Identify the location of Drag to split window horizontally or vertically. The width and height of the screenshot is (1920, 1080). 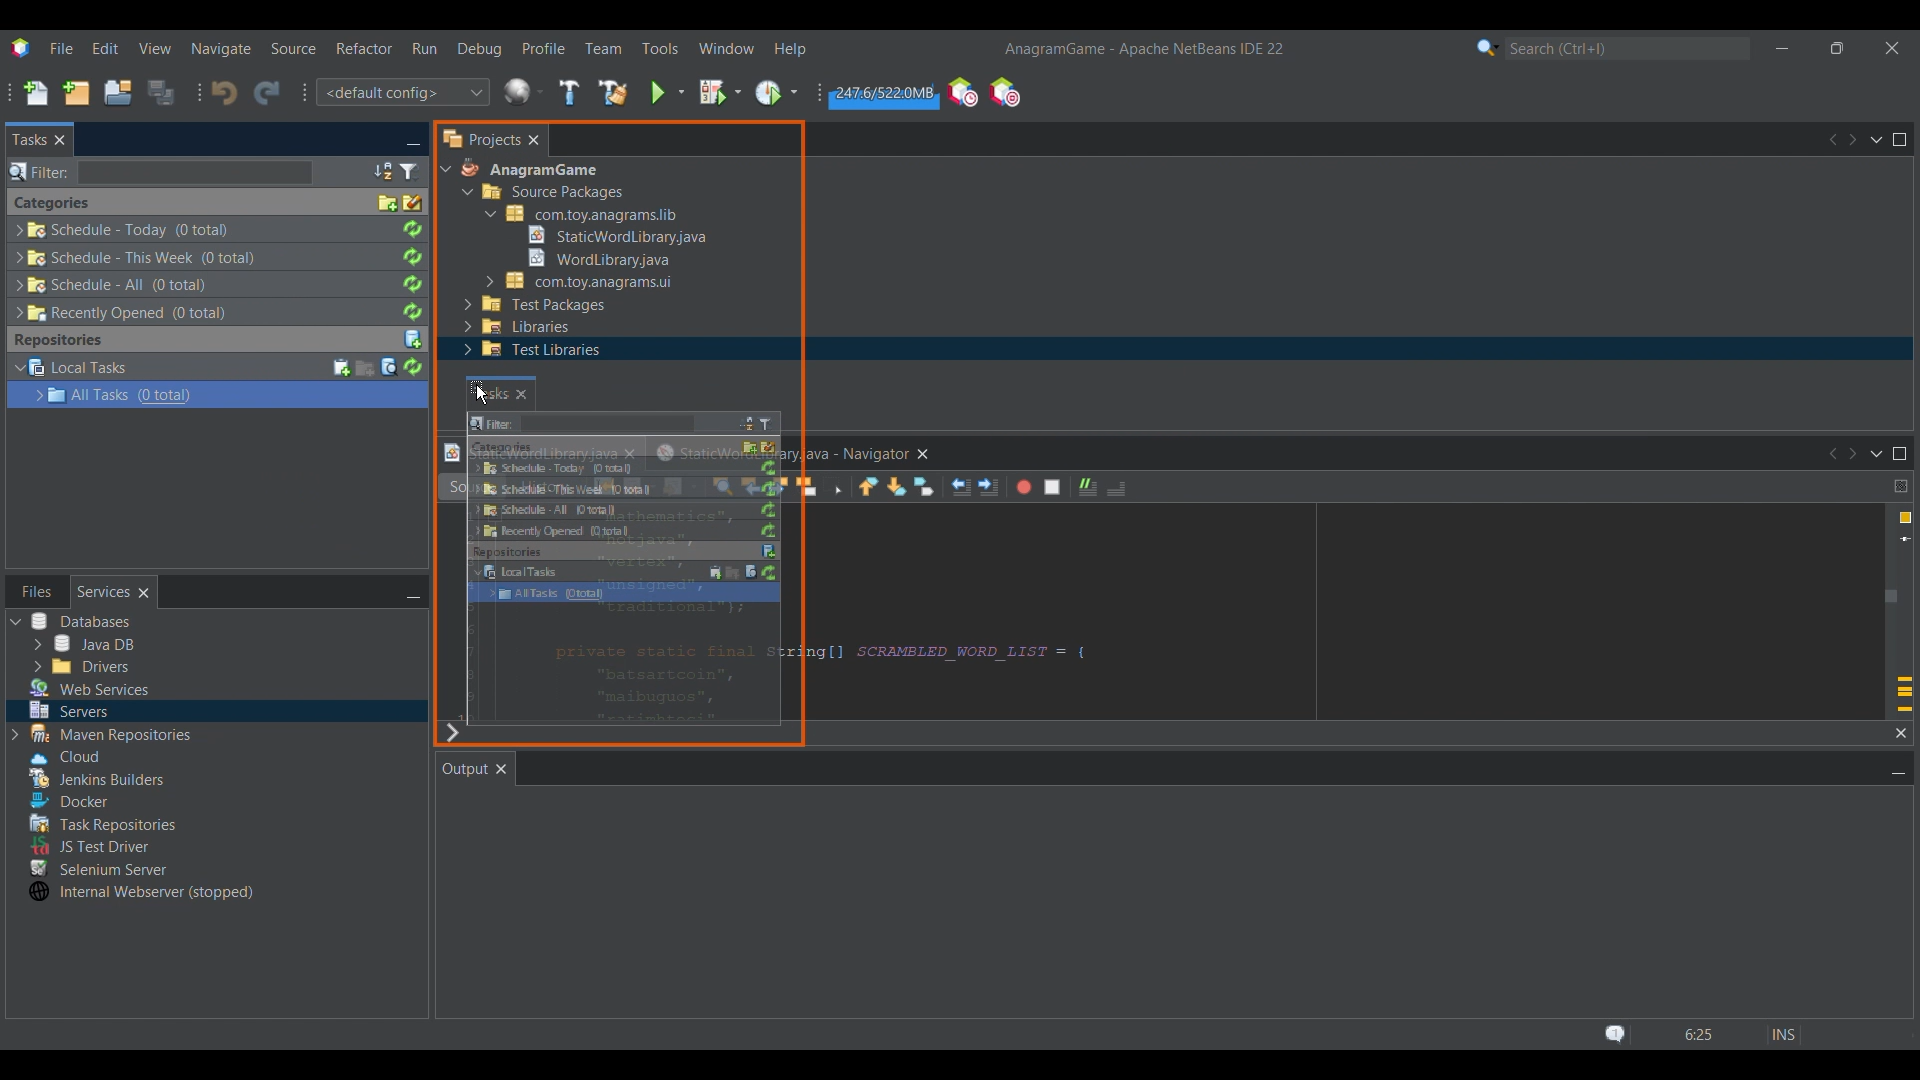
(1901, 486).